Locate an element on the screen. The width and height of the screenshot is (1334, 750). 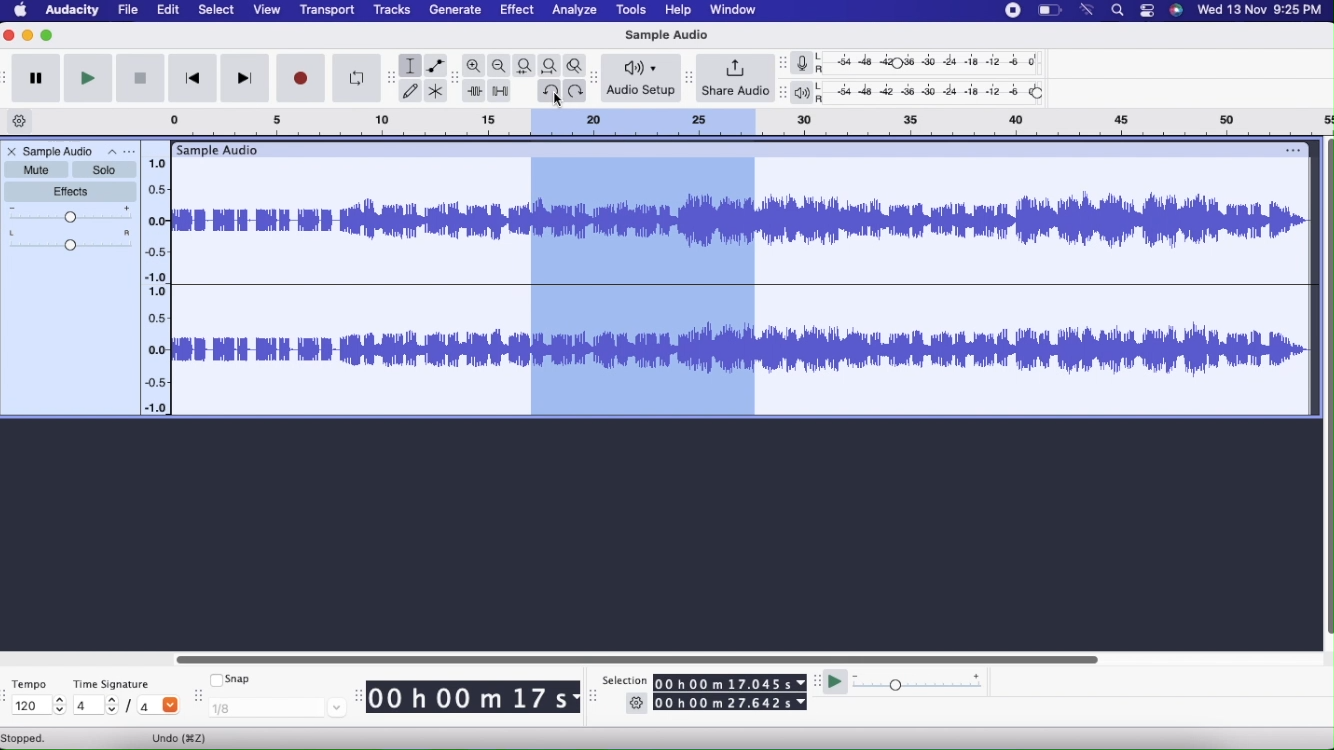
Timeline options is located at coordinates (21, 121).